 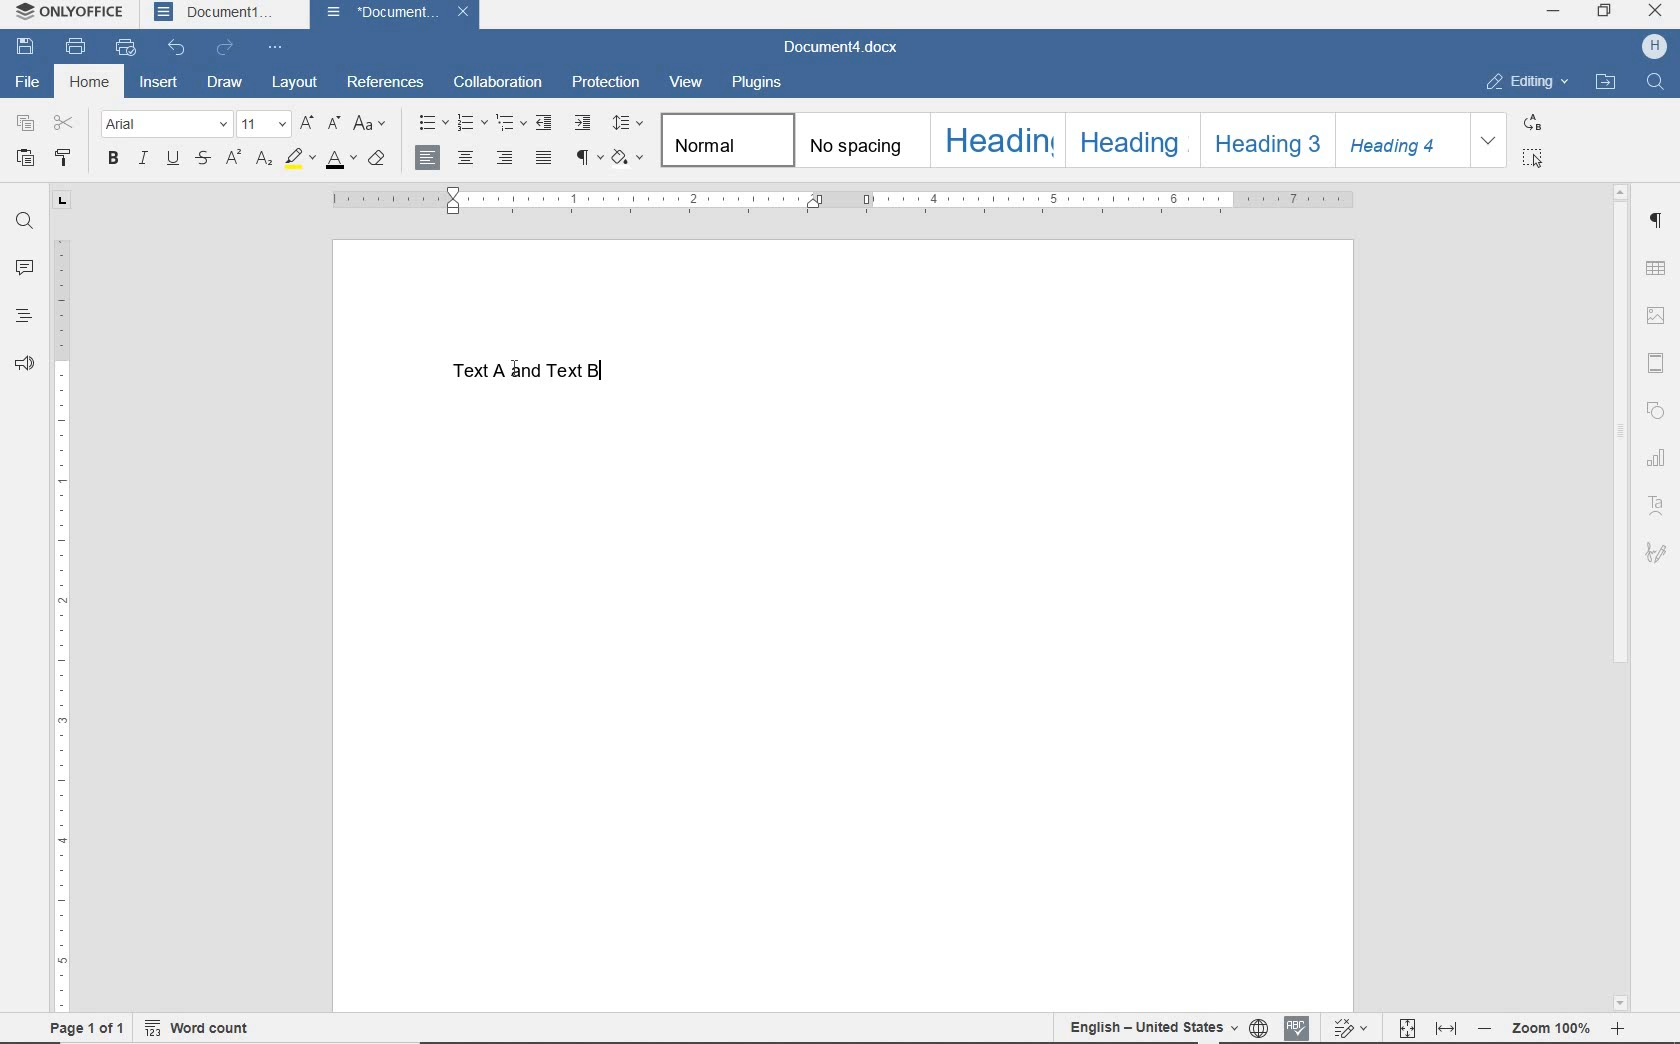 What do you see at coordinates (25, 265) in the screenshot?
I see `COMMENTS` at bounding box center [25, 265].